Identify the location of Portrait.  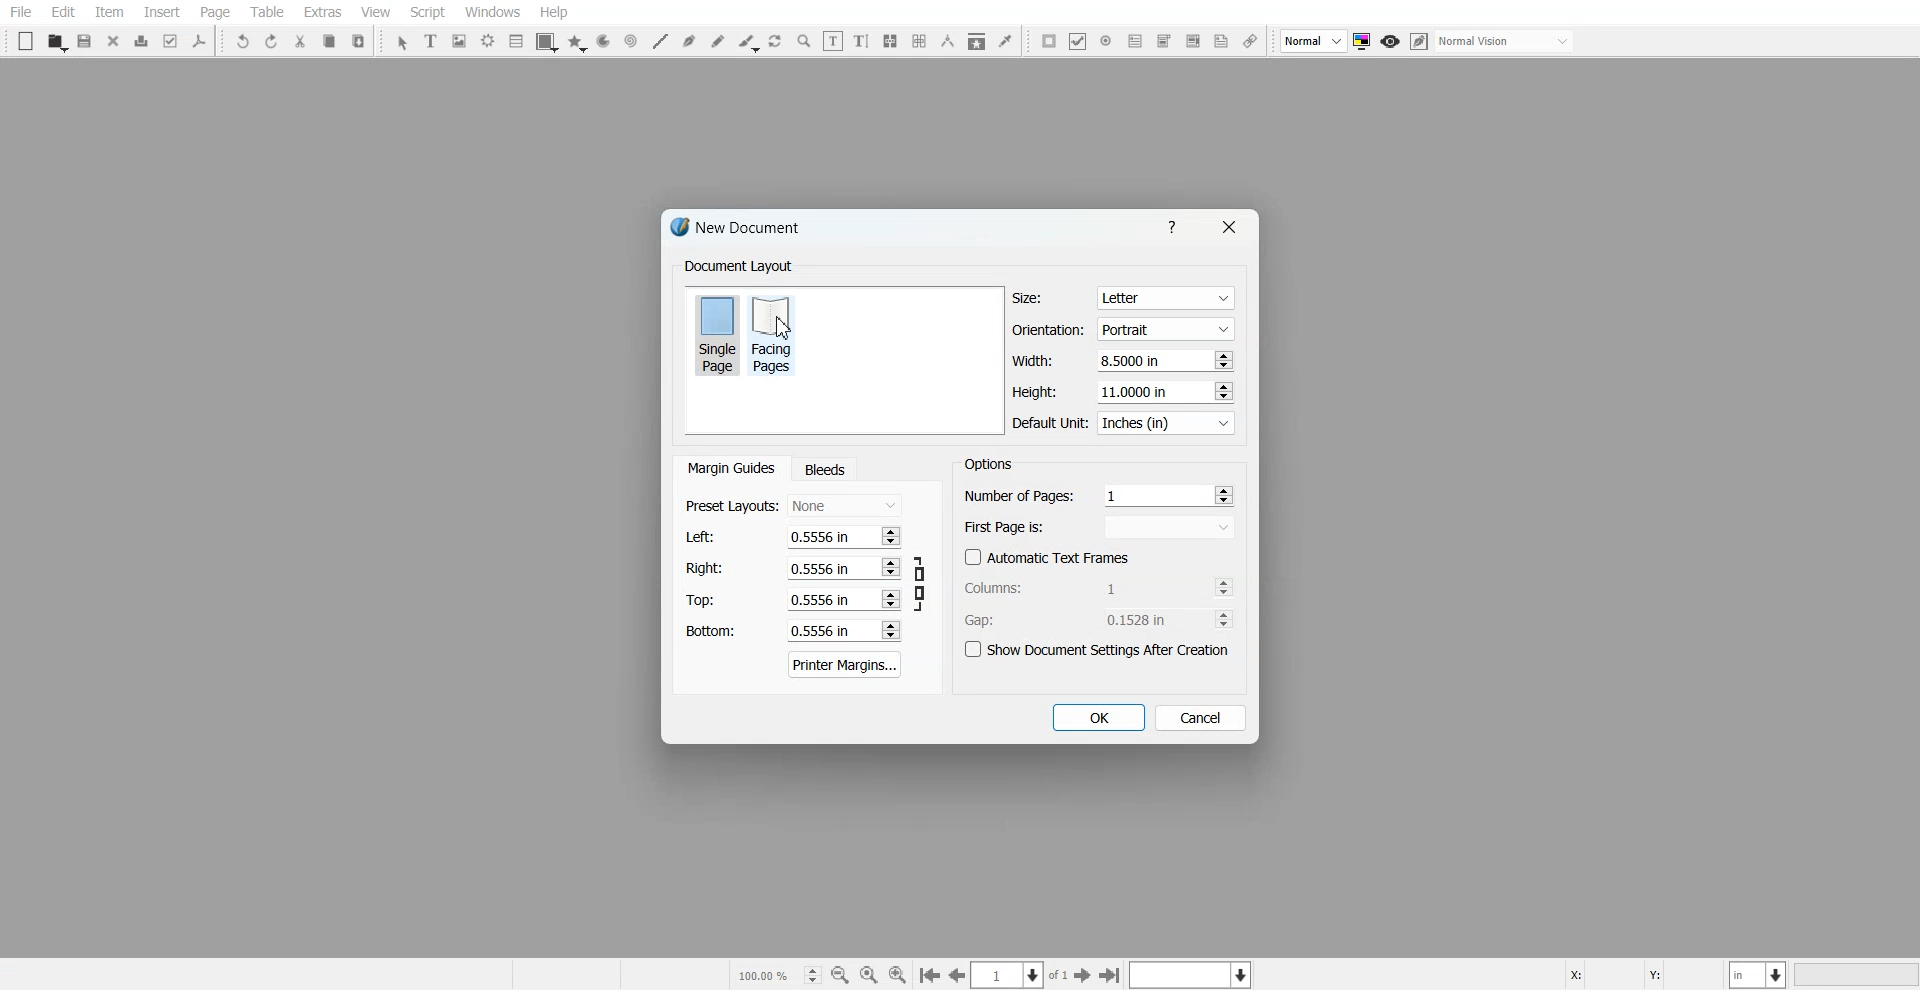
(1164, 328).